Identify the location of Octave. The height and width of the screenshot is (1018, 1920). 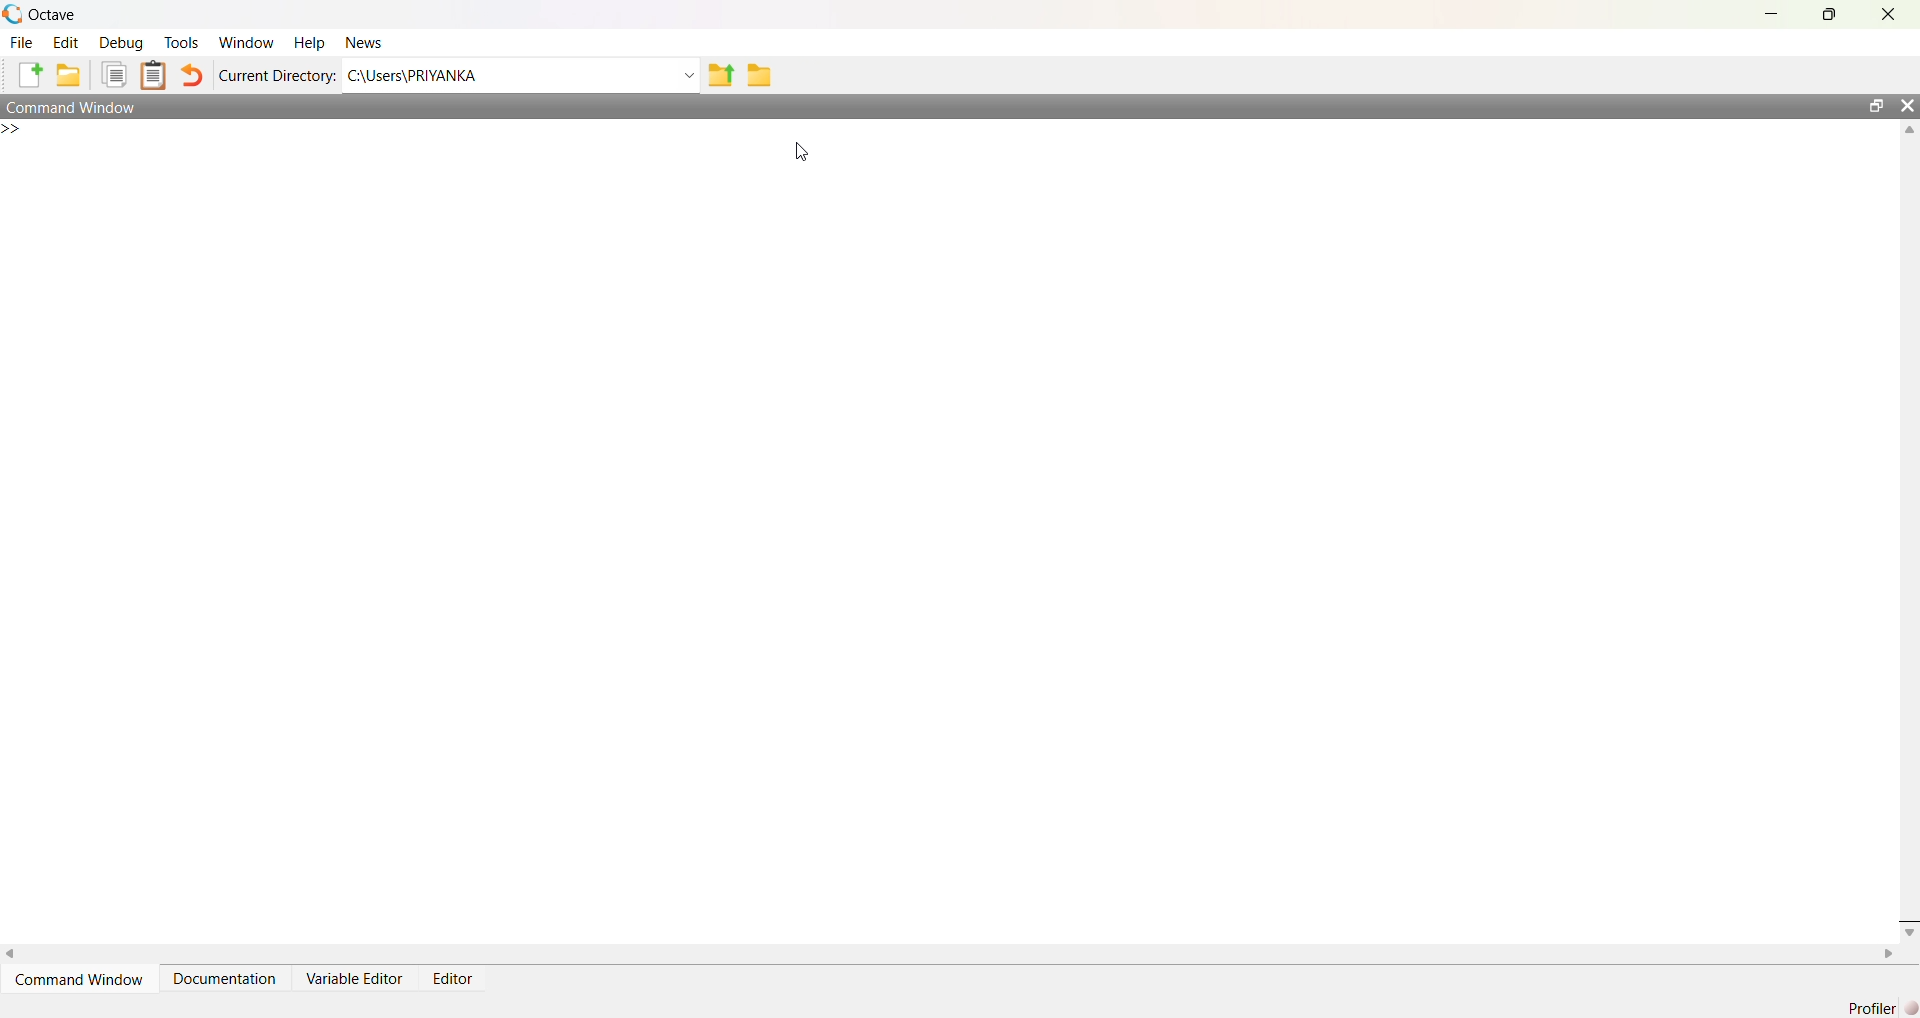
(49, 15).